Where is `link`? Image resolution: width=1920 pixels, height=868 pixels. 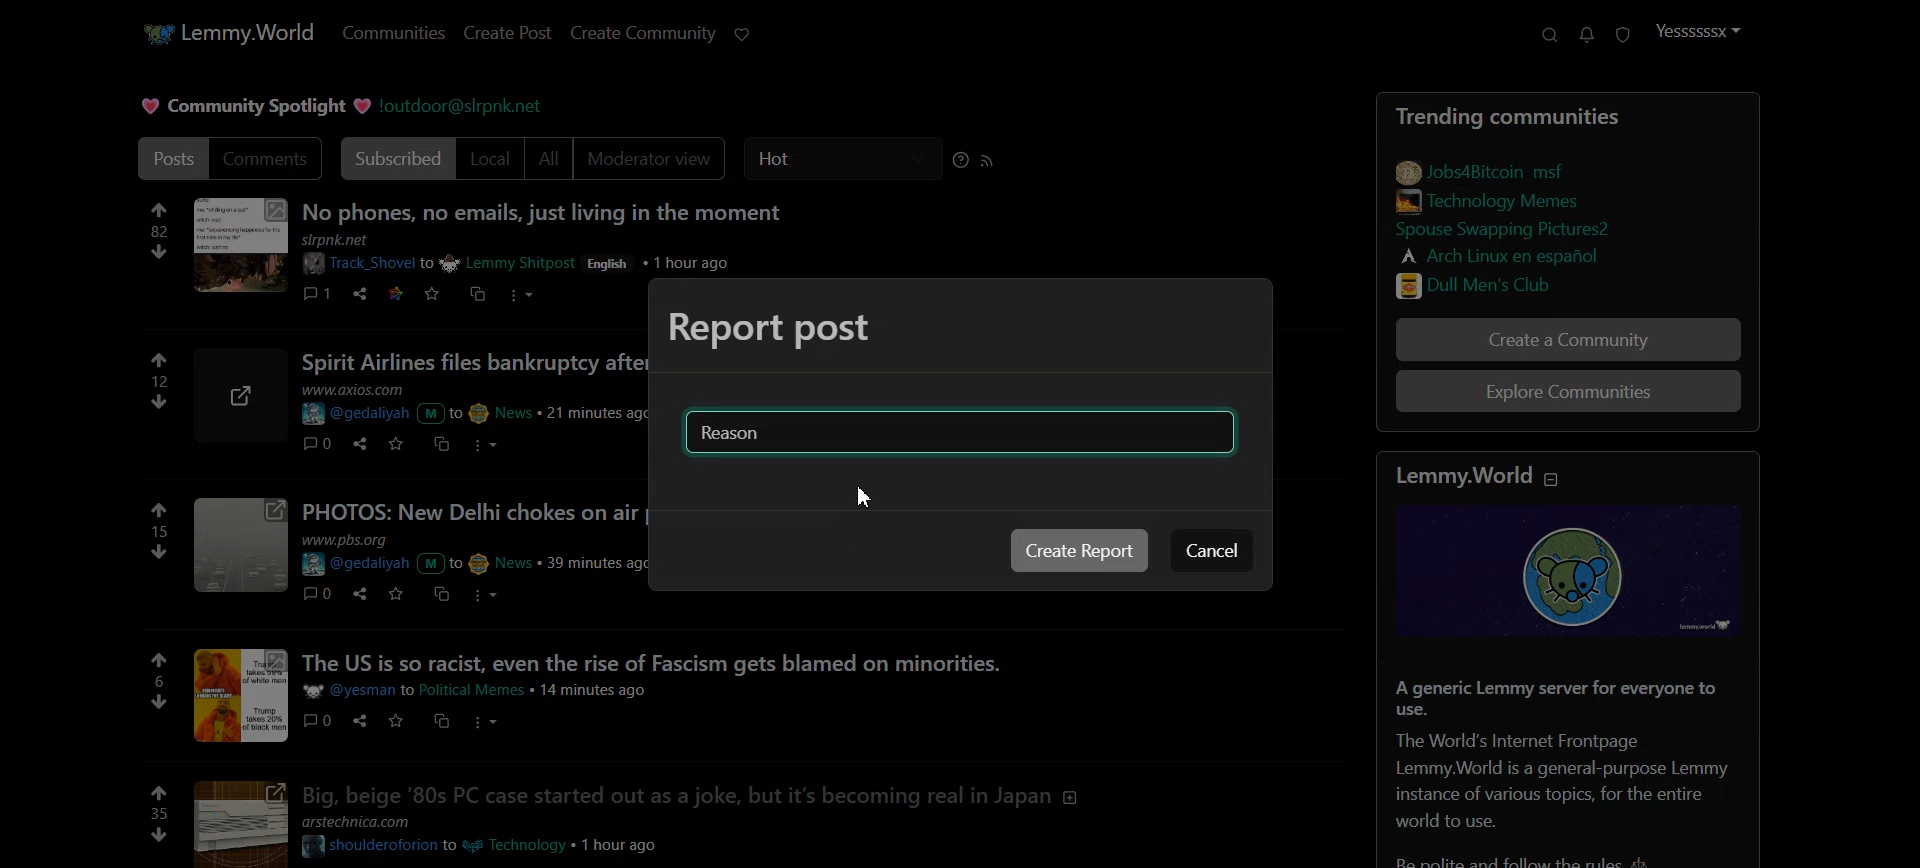 link is located at coordinates (1496, 200).